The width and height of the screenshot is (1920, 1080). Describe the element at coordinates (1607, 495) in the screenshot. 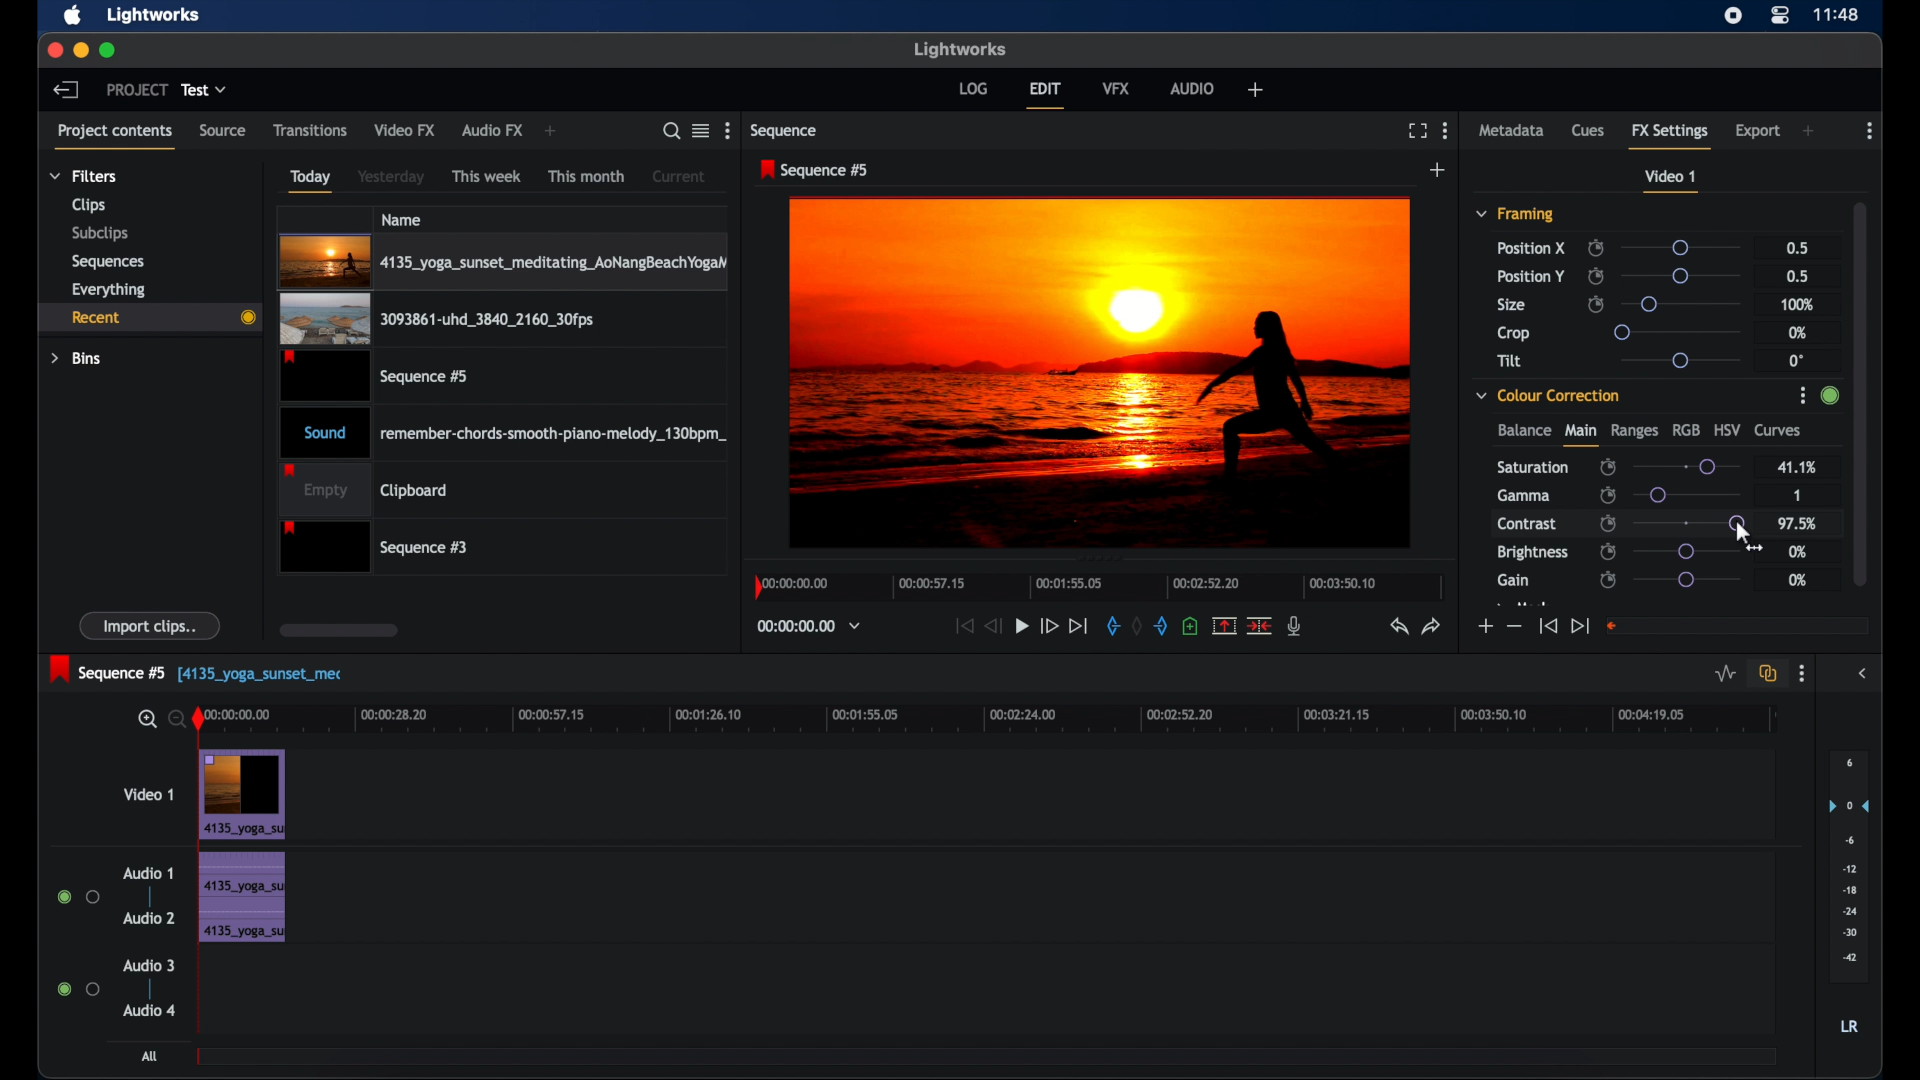

I see `enable/disable keyframes` at that location.